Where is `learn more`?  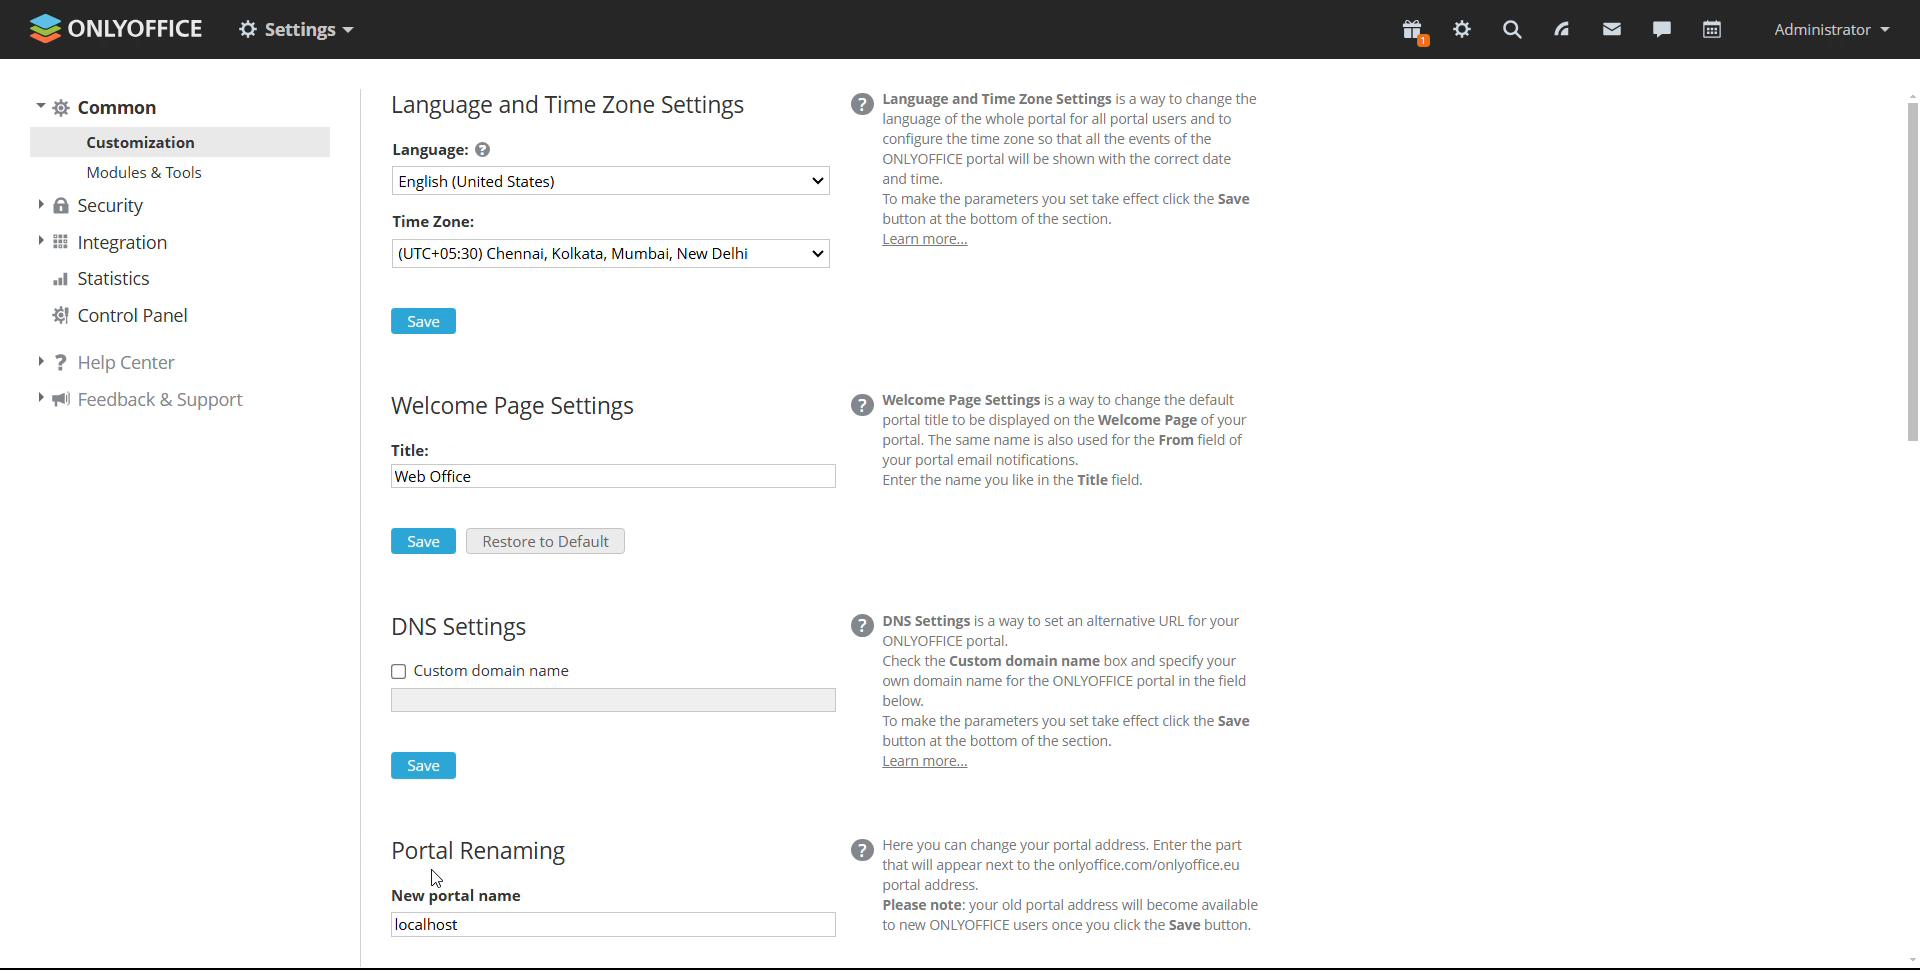
learn more is located at coordinates (923, 243).